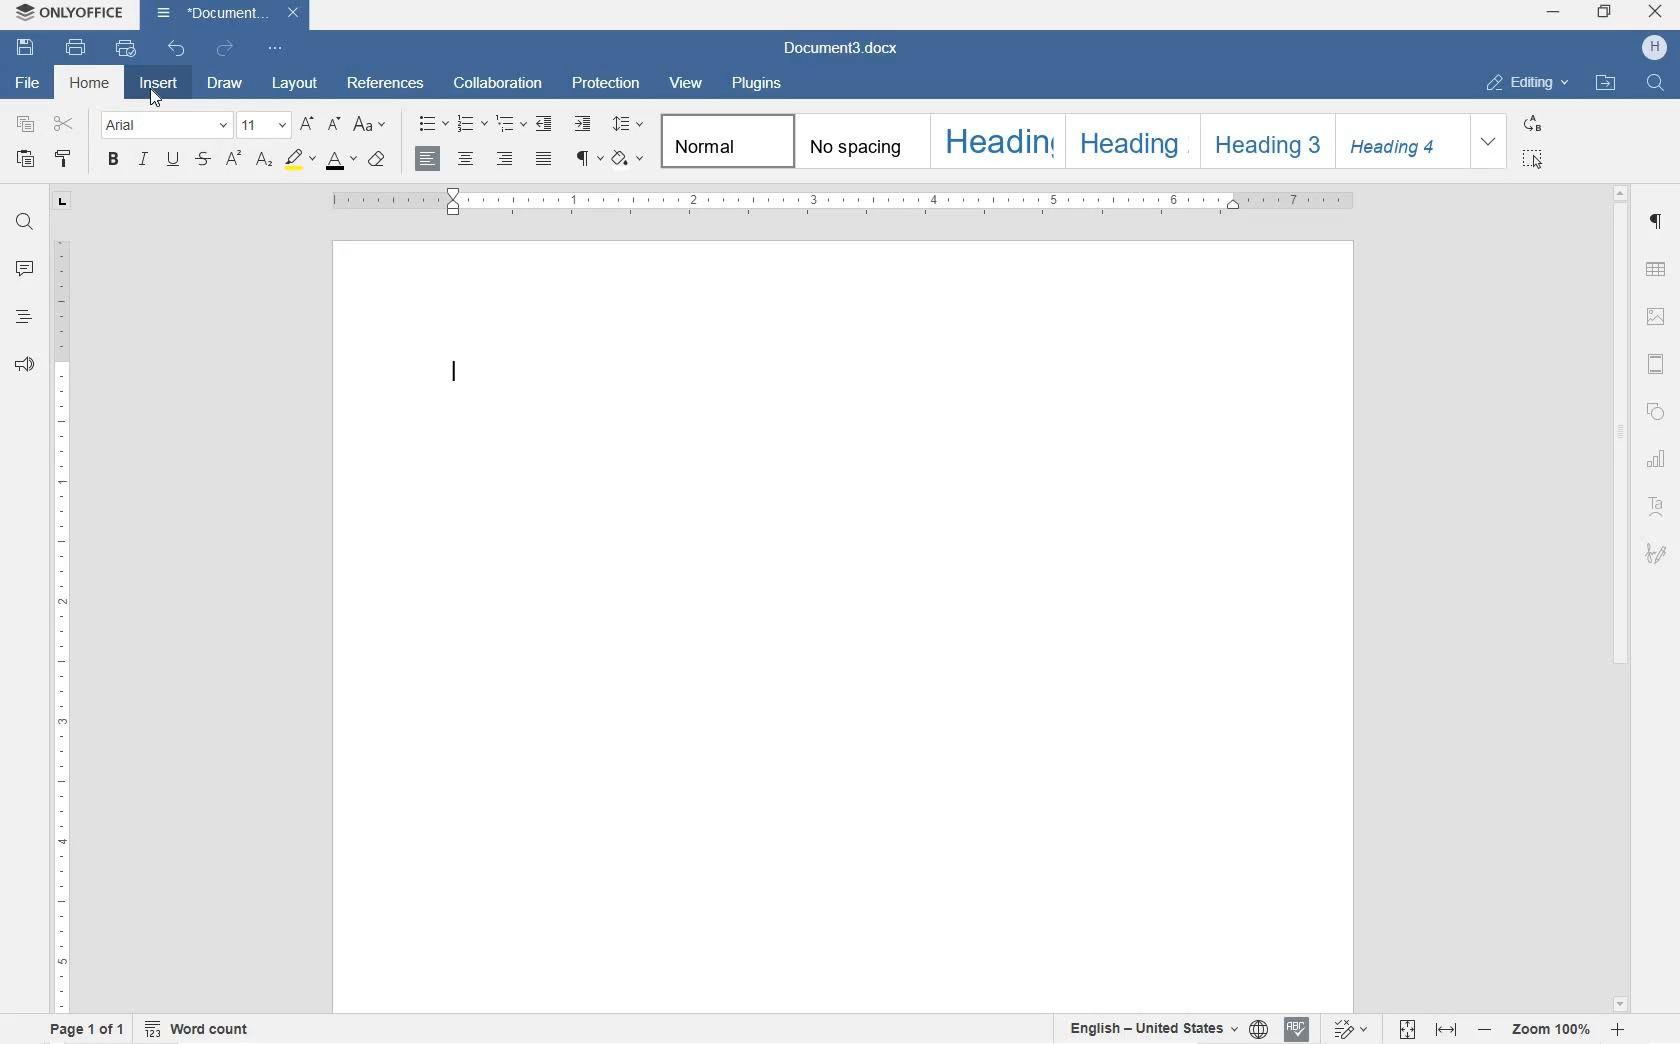 Image resolution: width=1680 pixels, height=1044 pixels. I want to click on JUSTIFIED, so click(543, 159).